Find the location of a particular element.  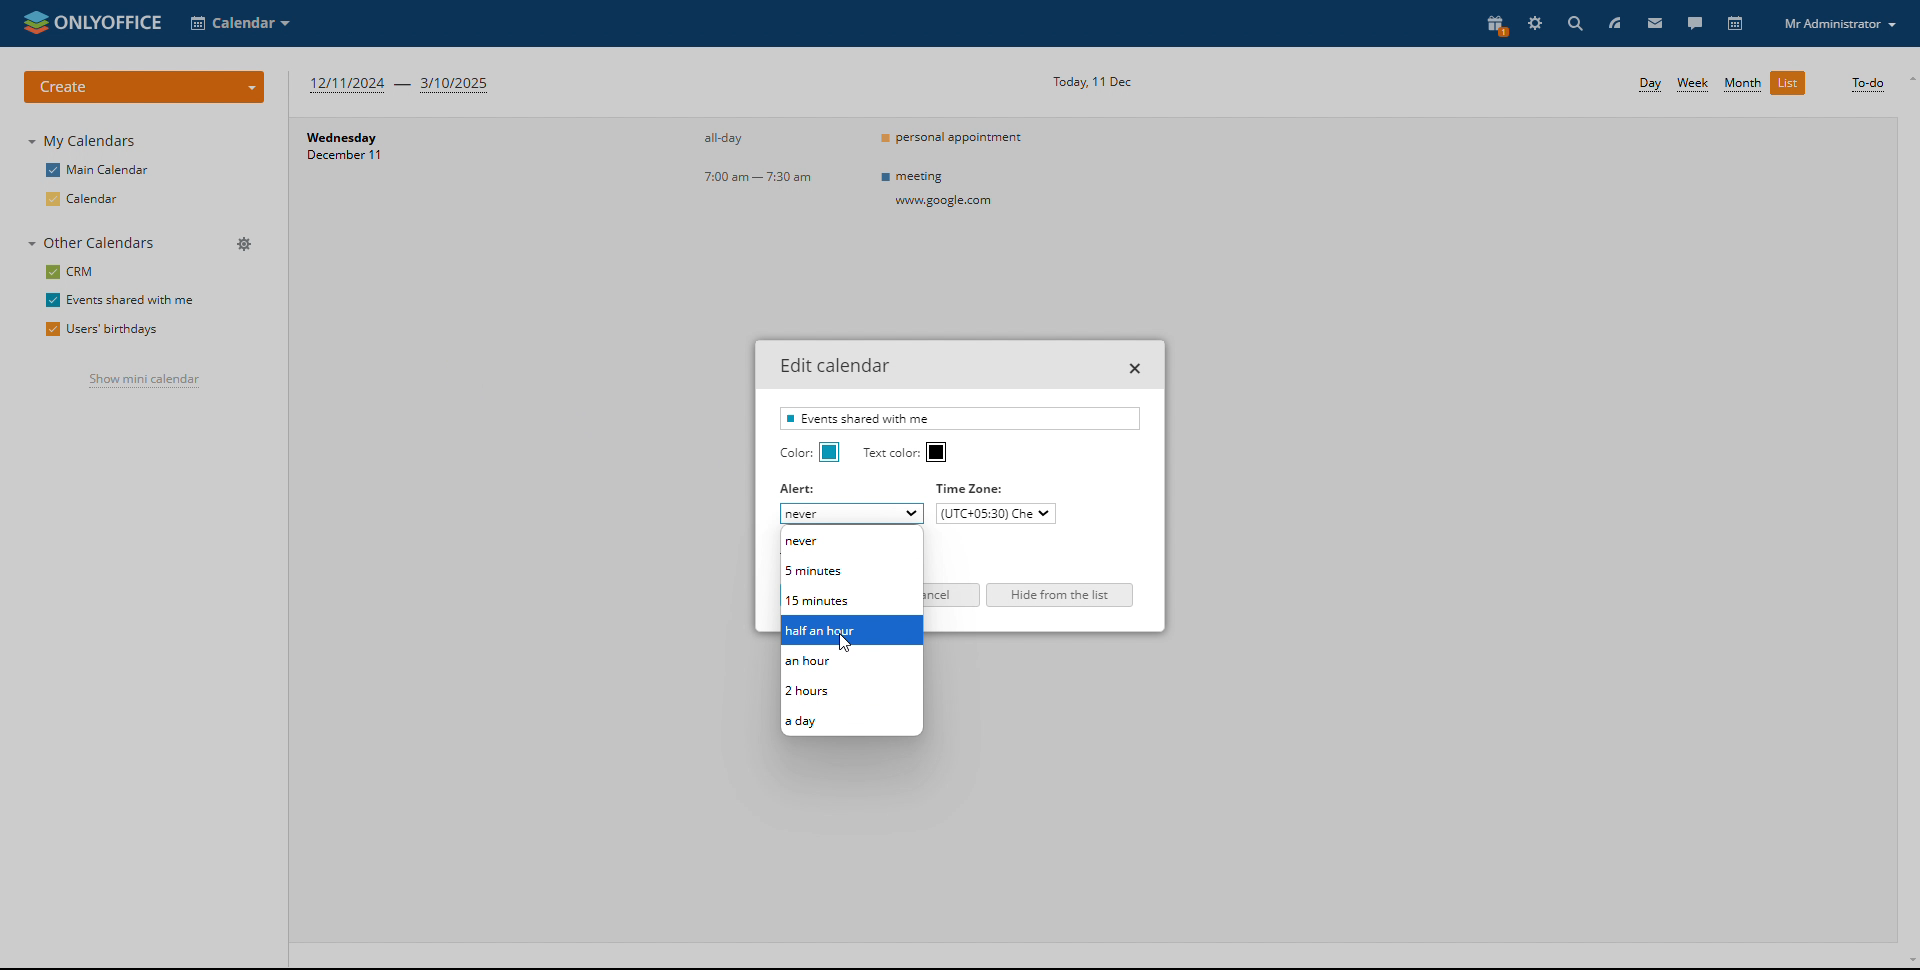

day view is located at coordinates (1650, 85).